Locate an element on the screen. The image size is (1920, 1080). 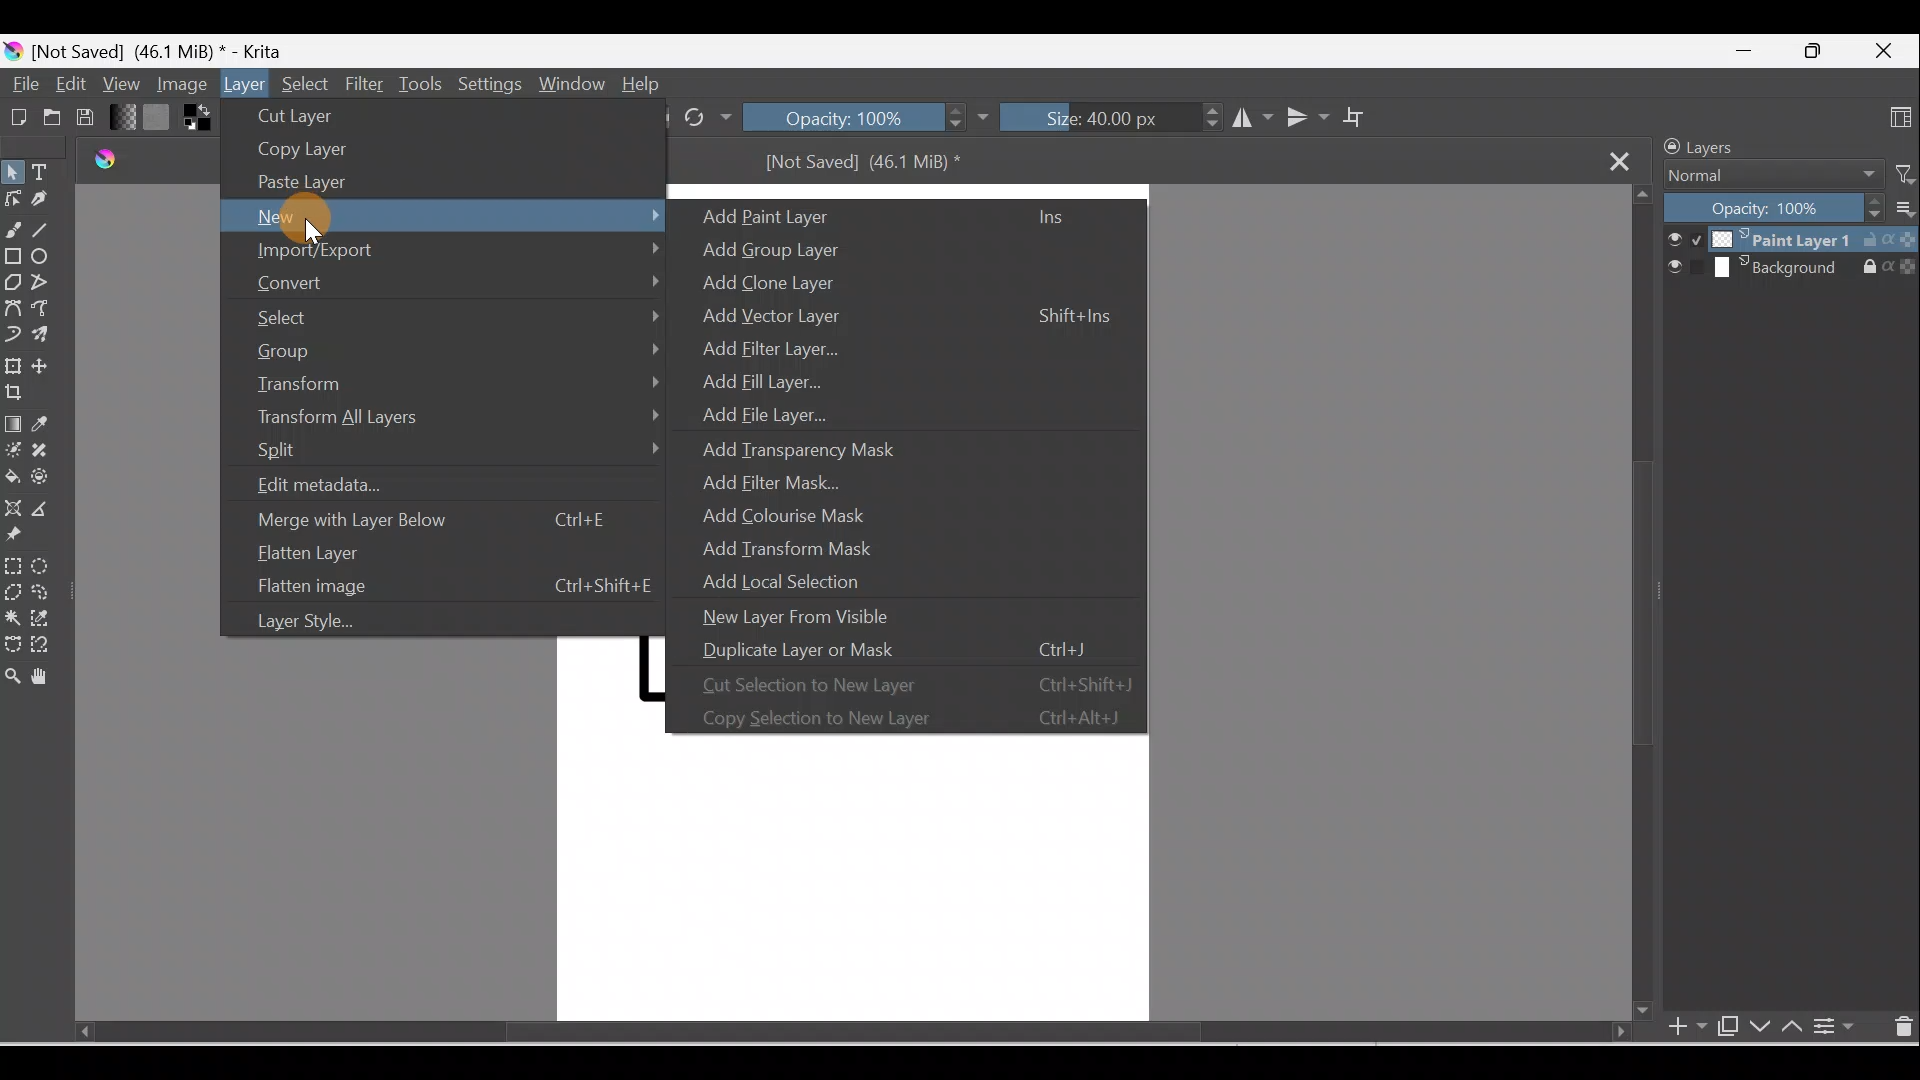
Filter is located at coordinates (1897, 173).